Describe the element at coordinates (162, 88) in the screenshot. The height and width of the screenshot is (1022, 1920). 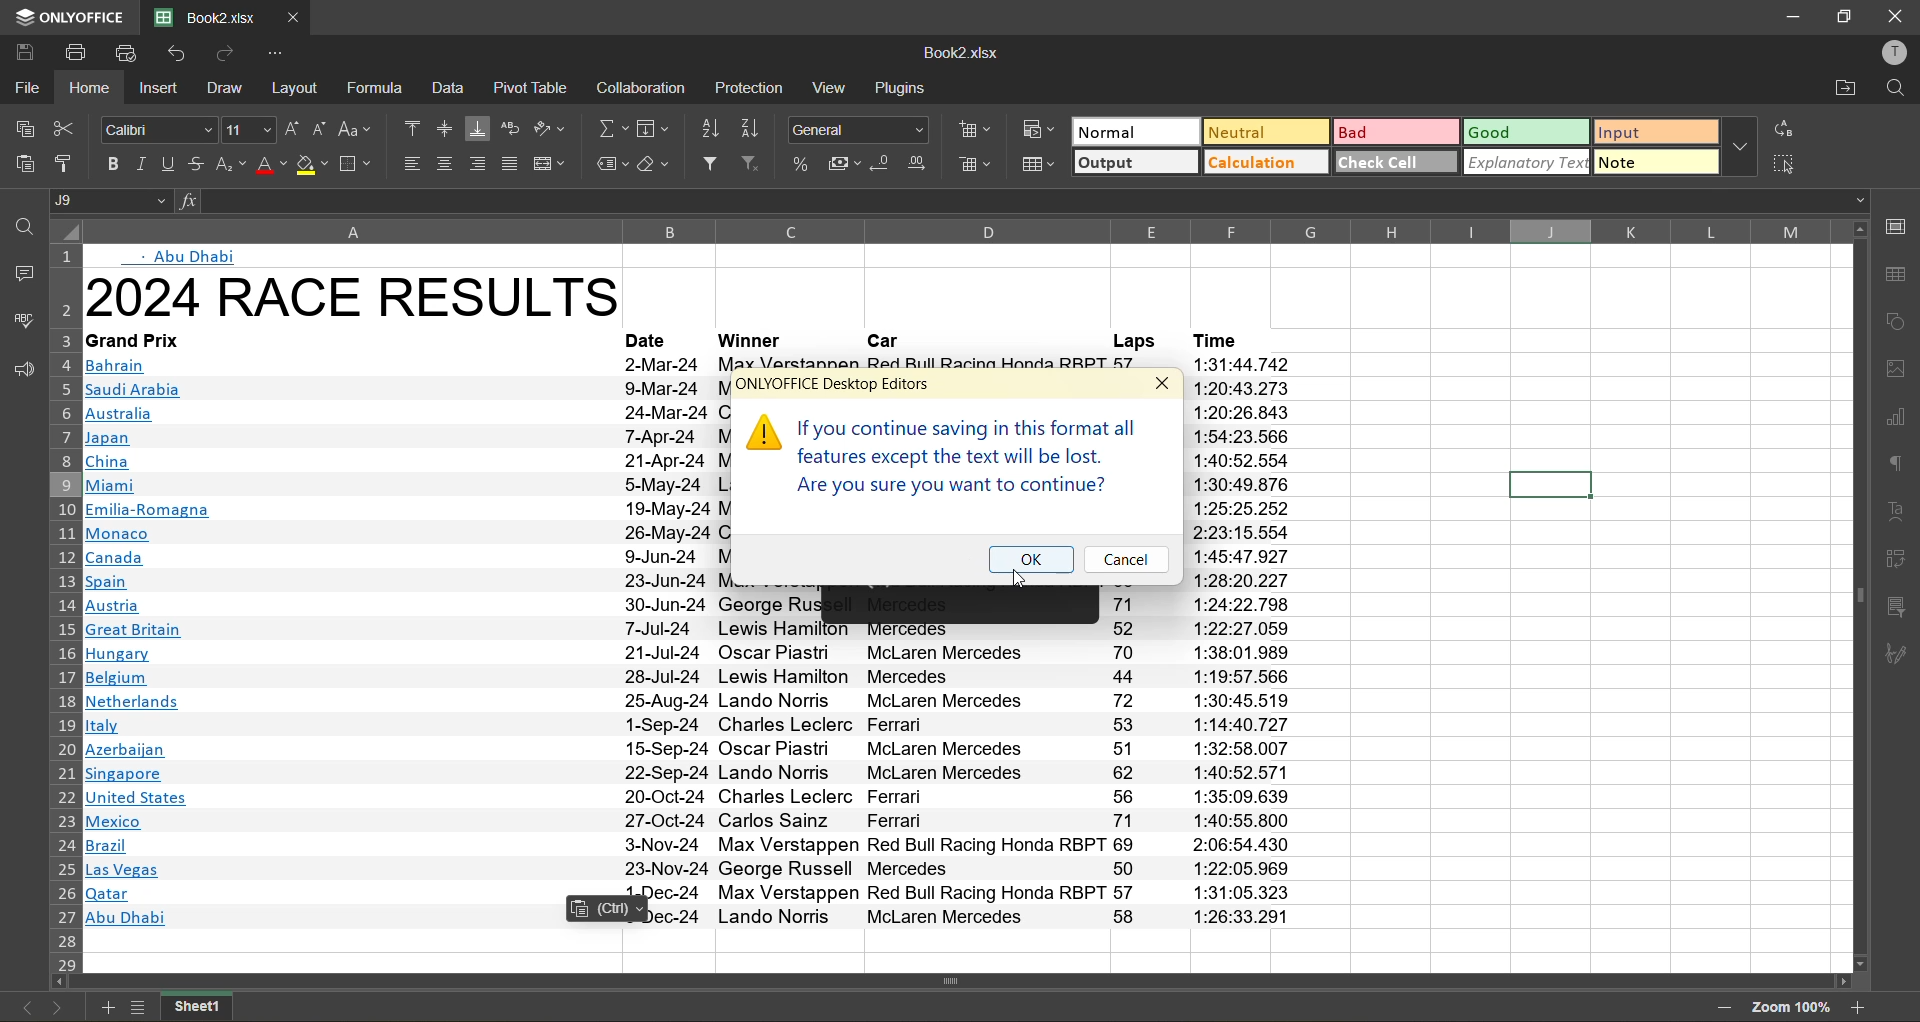
I see `insert` at that location.